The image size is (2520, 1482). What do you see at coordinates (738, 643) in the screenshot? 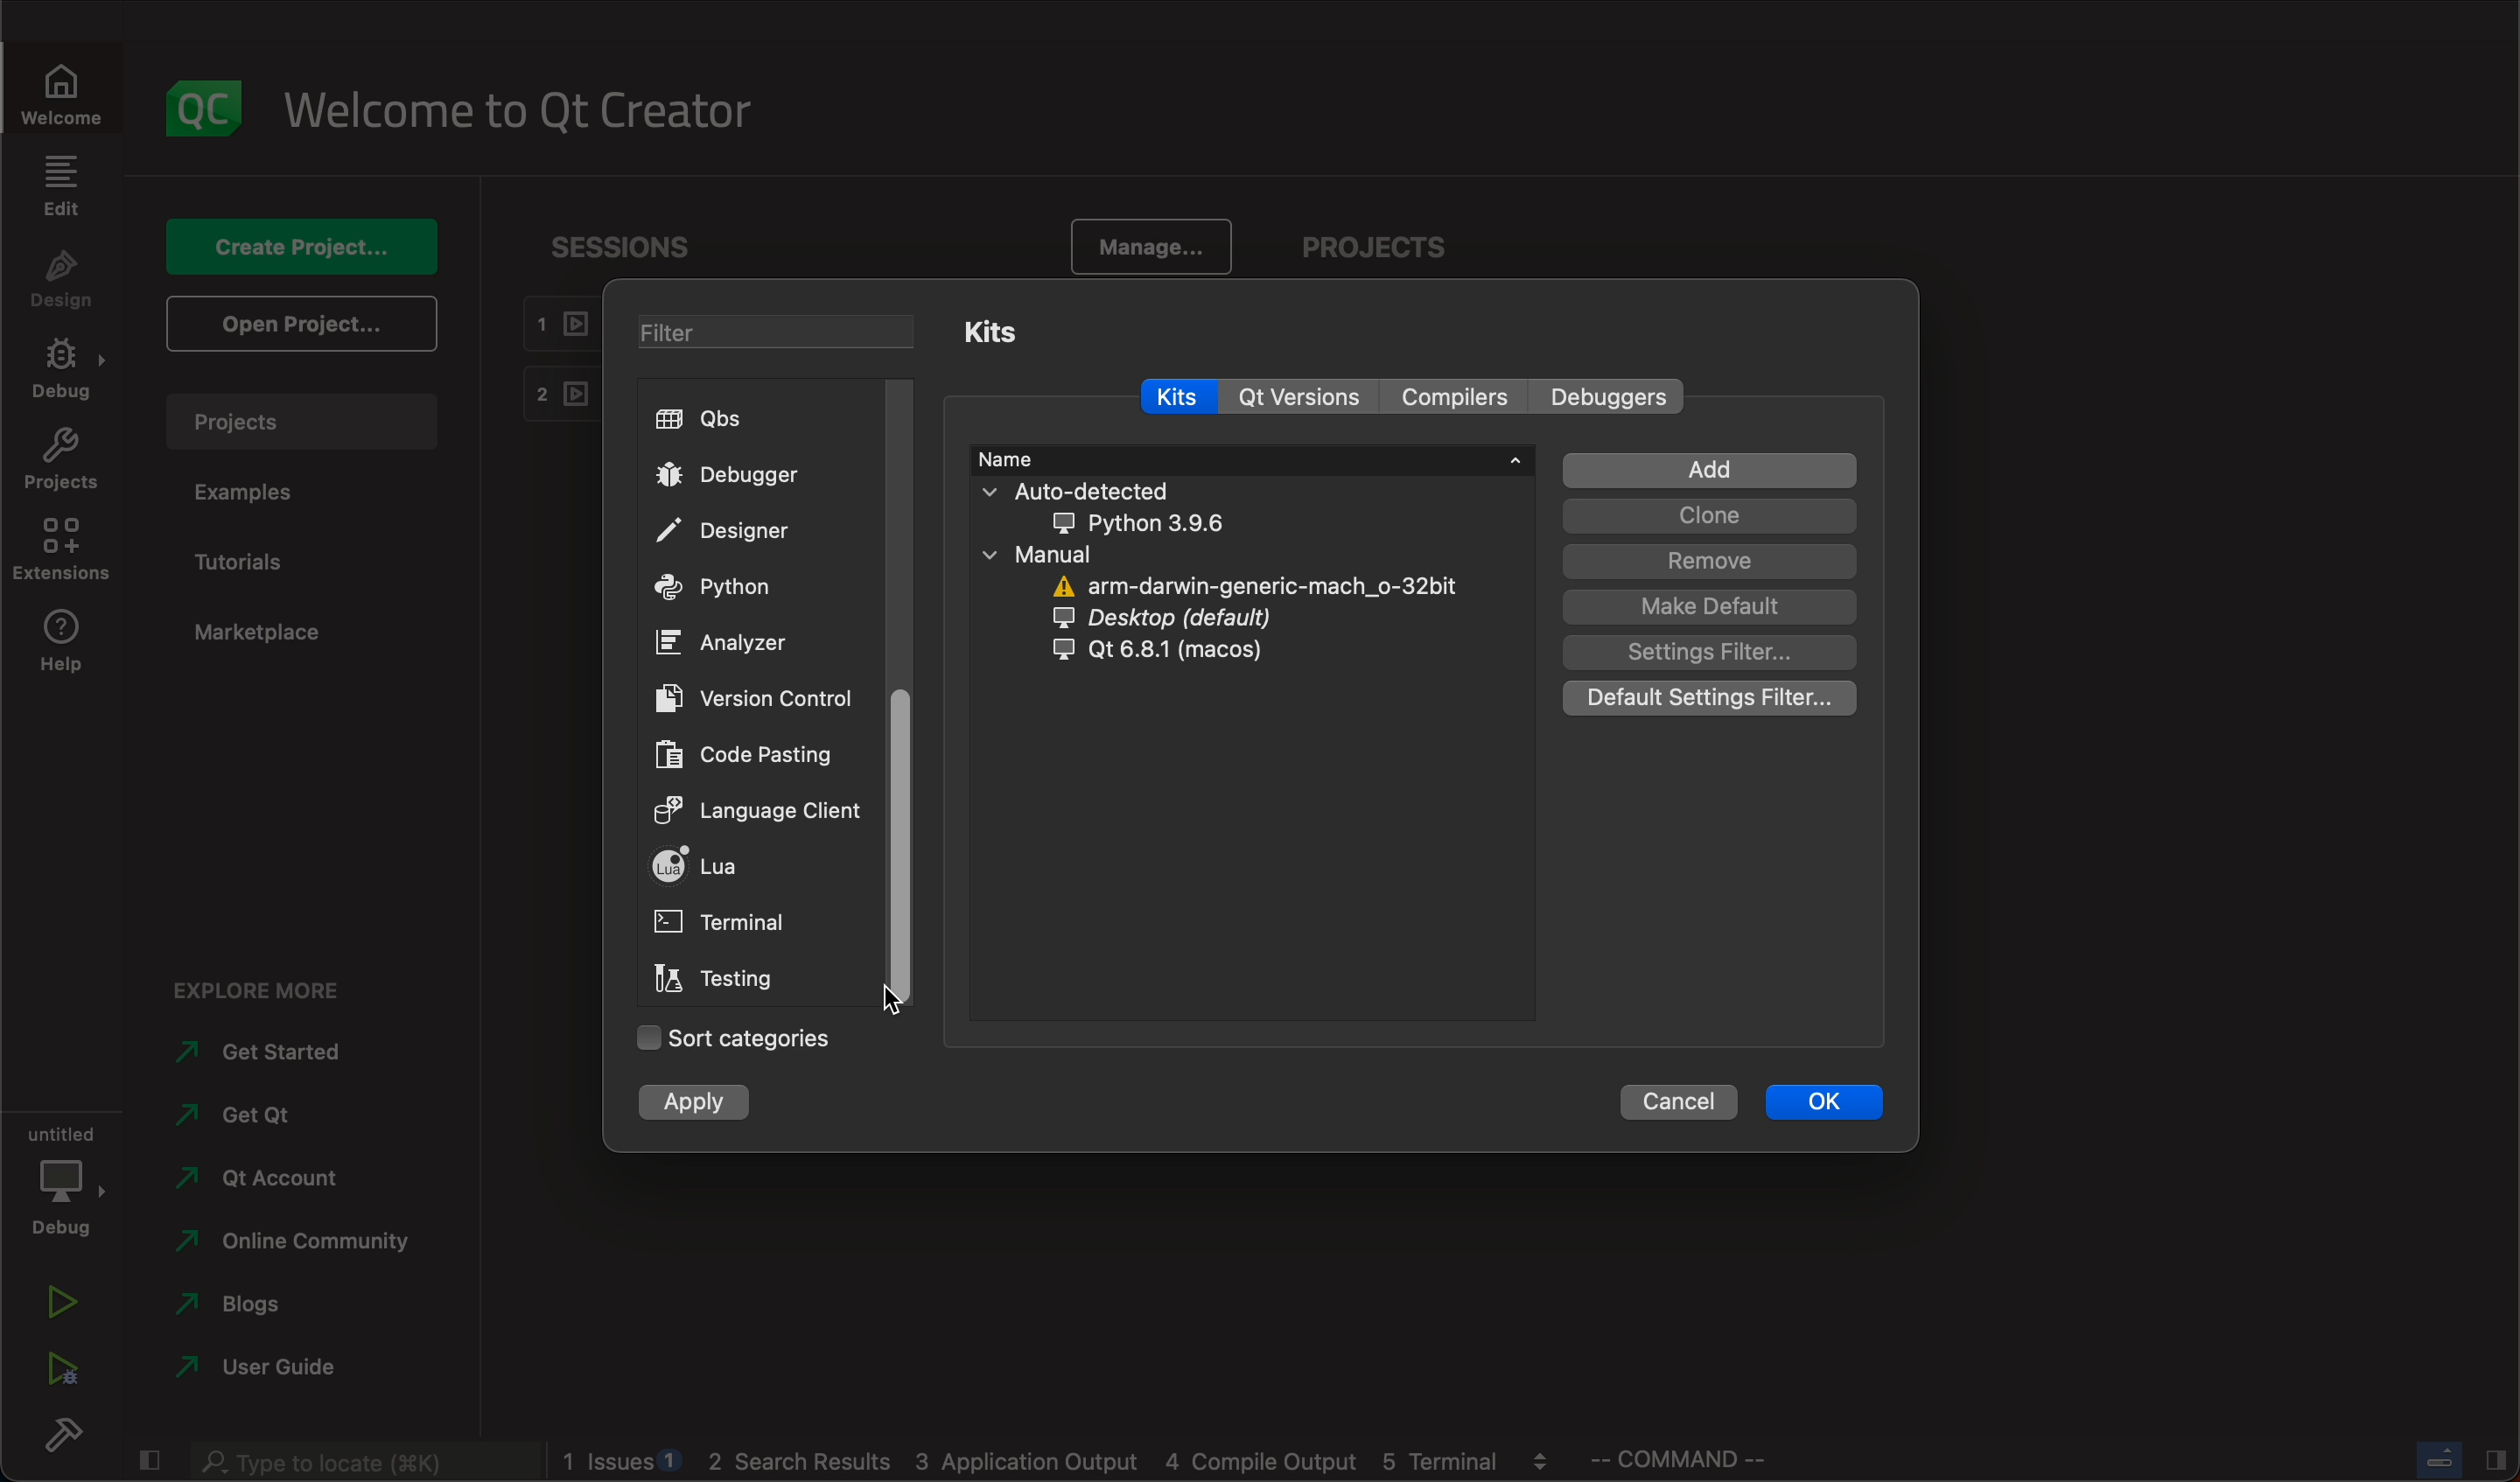
I see `ANALYZER` at bounding box center [738, 643].